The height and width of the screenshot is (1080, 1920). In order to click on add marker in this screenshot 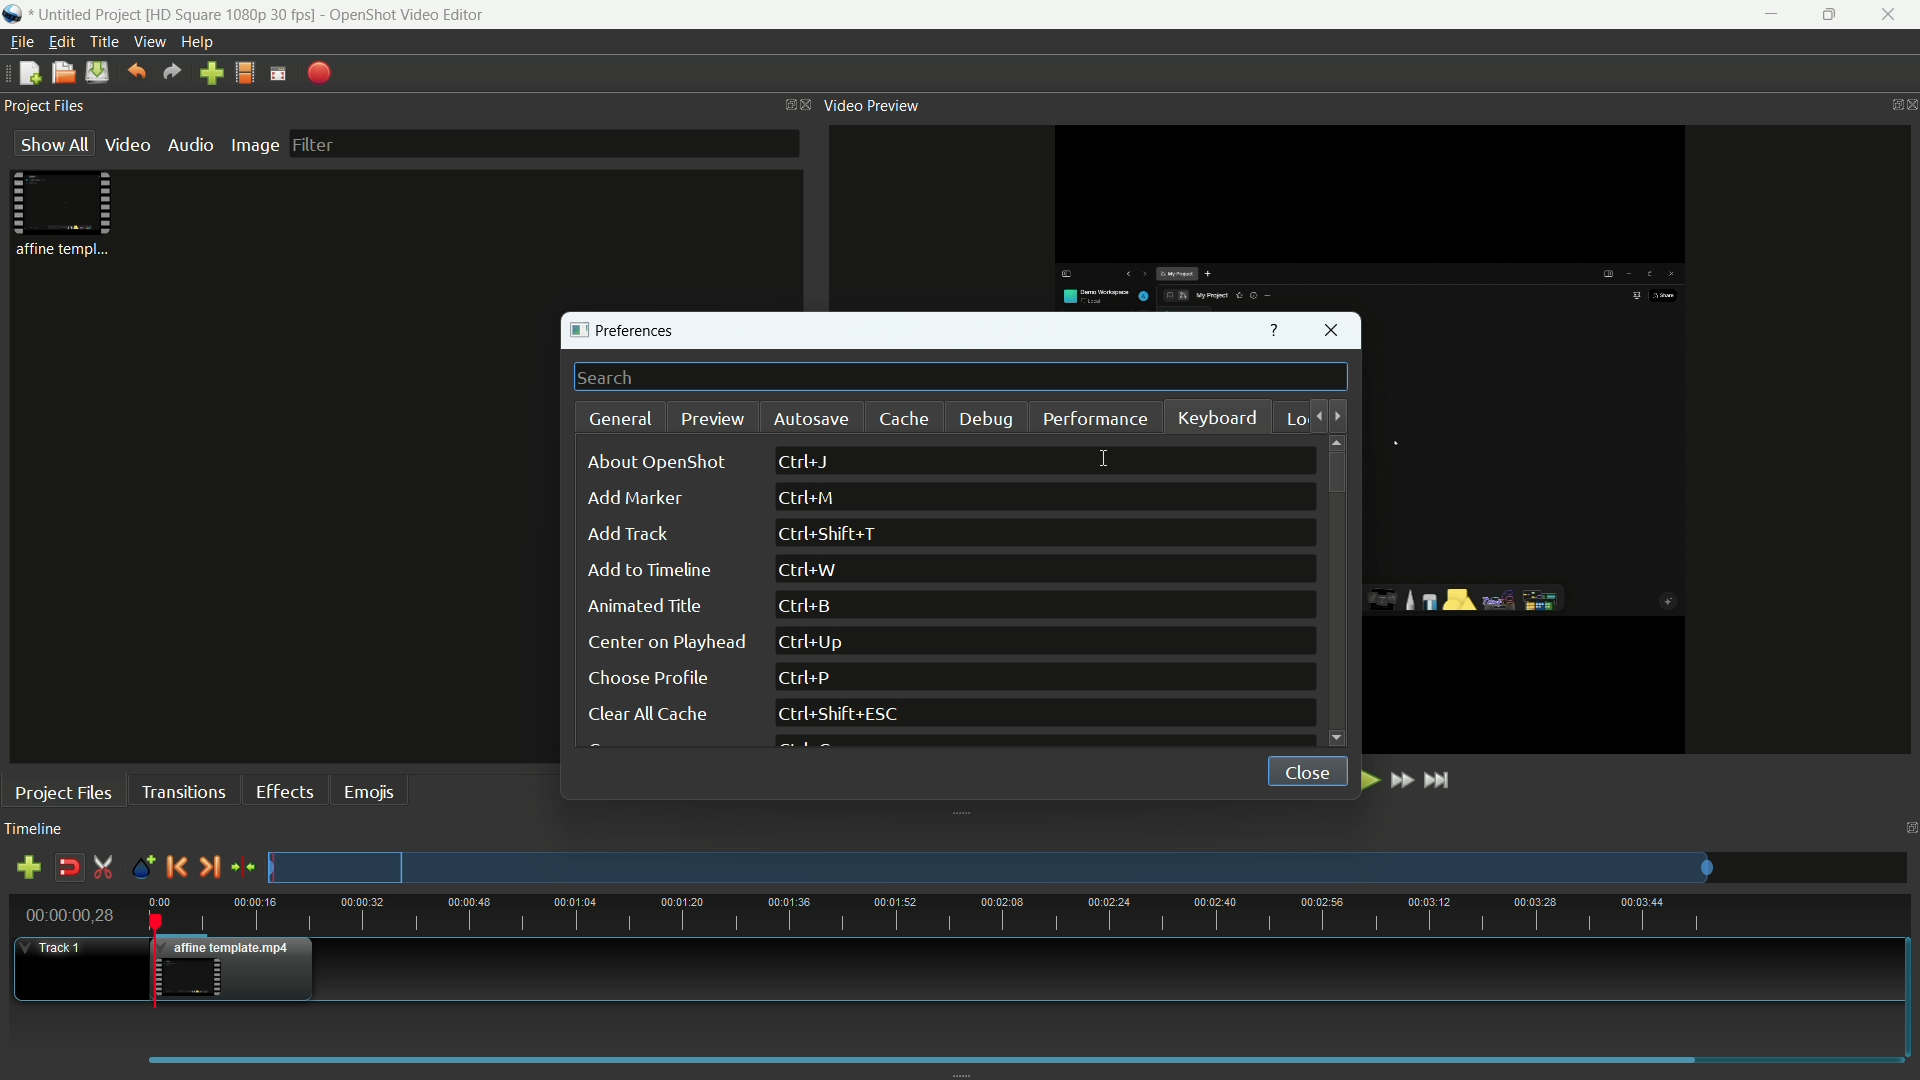, I will do `click(633, 500)`.